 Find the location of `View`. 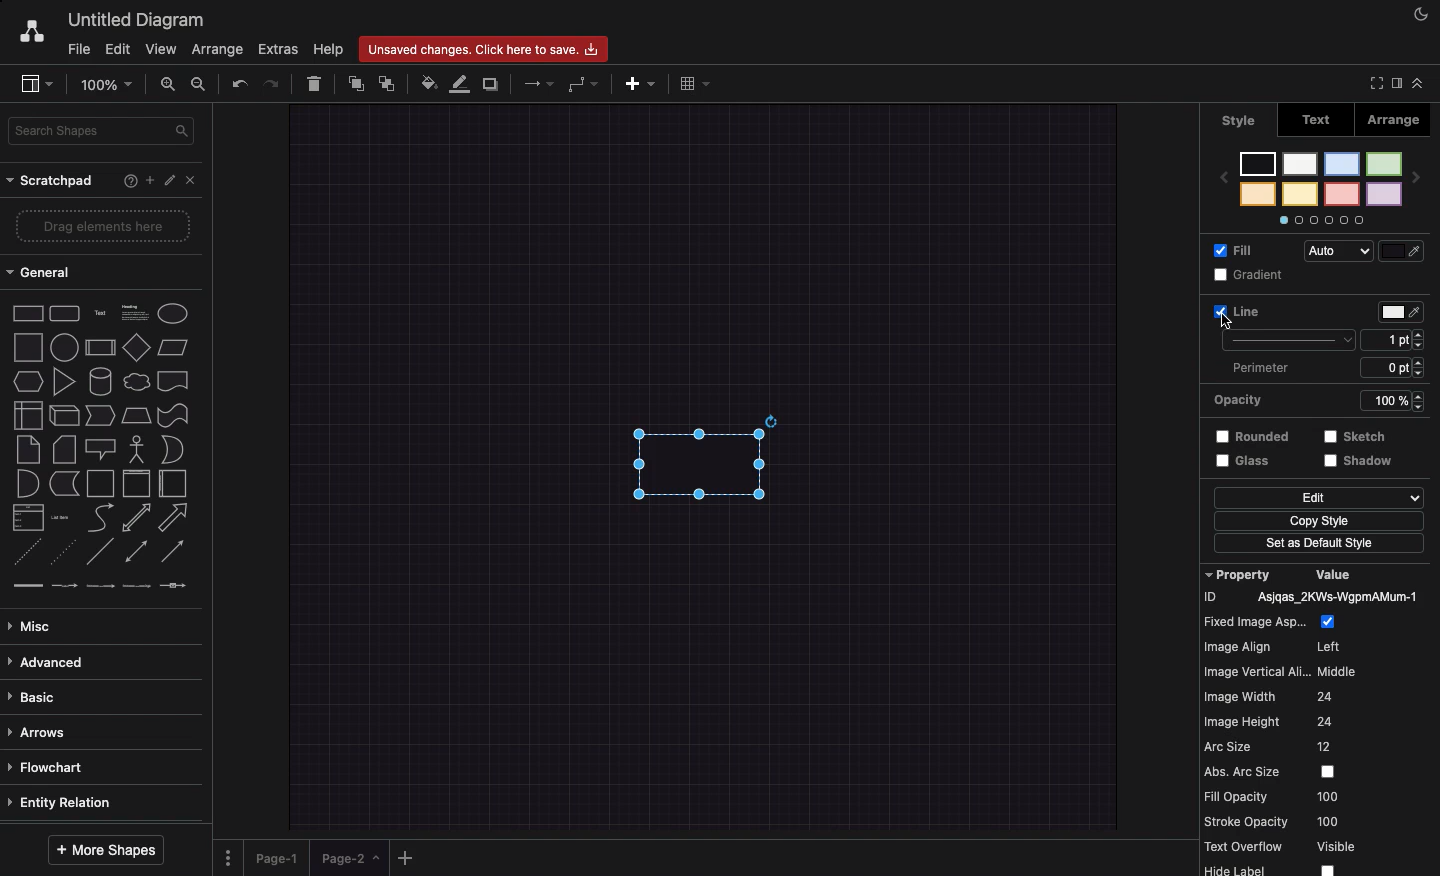

View is located at coordinates (163, 48).